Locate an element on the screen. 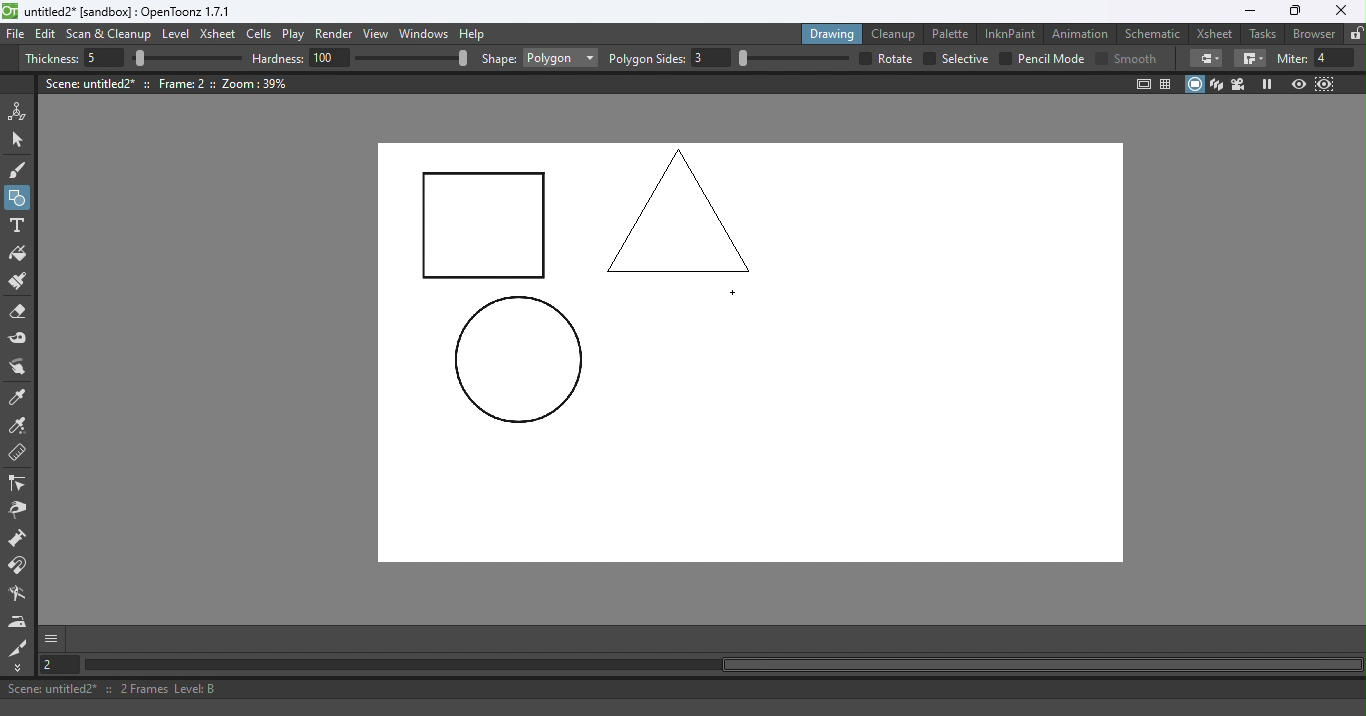  Tasks is located at coordinates (1264, 34).